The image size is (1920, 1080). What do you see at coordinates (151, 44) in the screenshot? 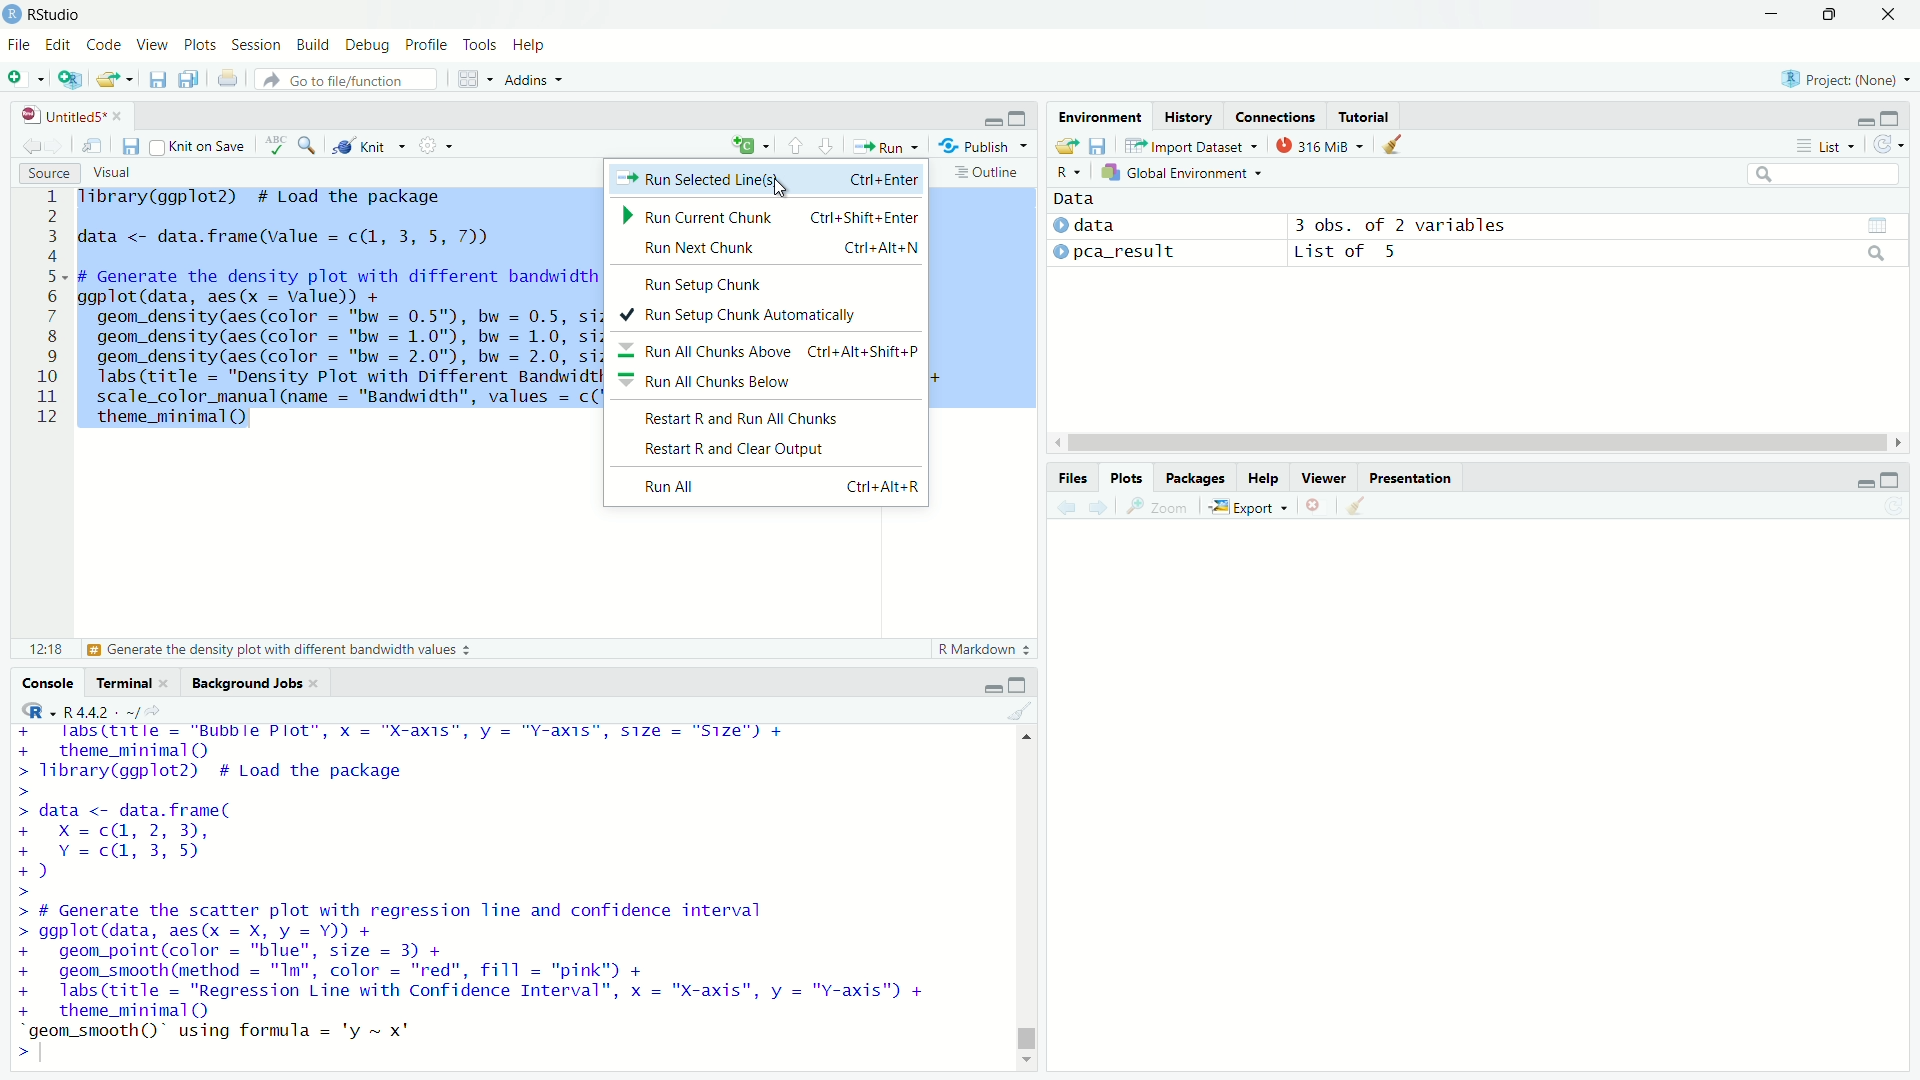
I see `View` at bounding box center [151, 44].